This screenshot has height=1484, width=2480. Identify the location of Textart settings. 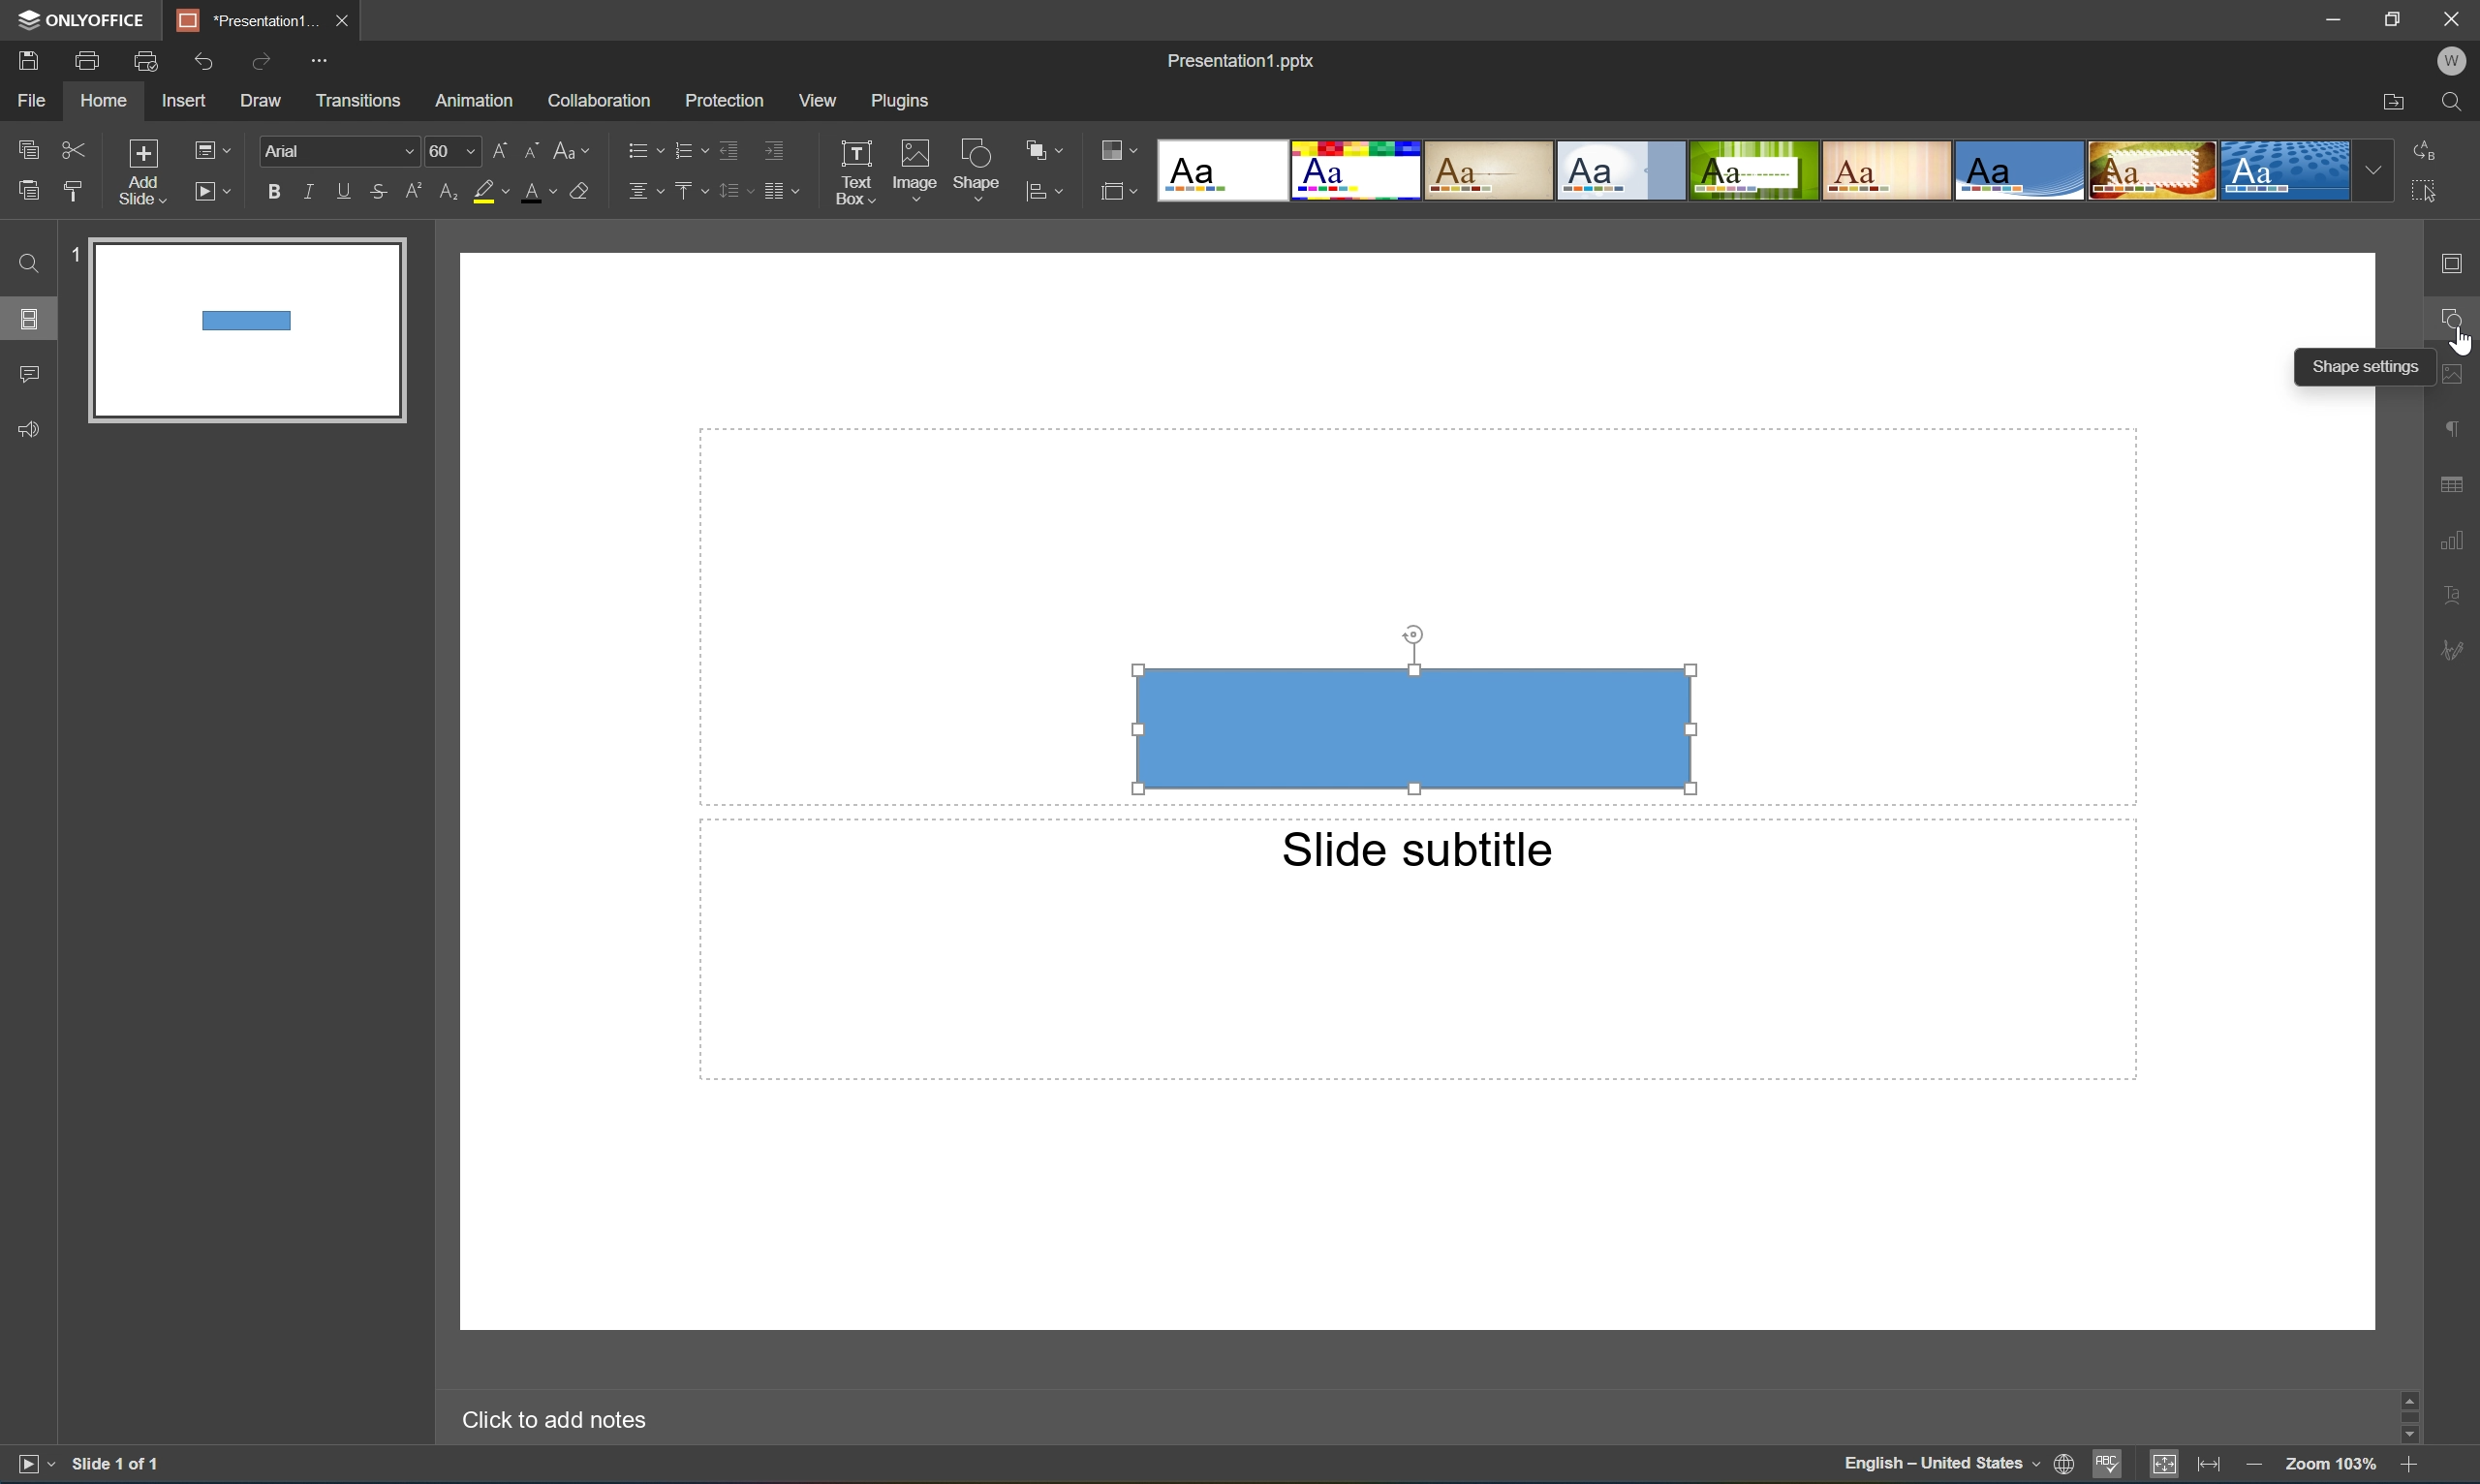
(2454, 597).